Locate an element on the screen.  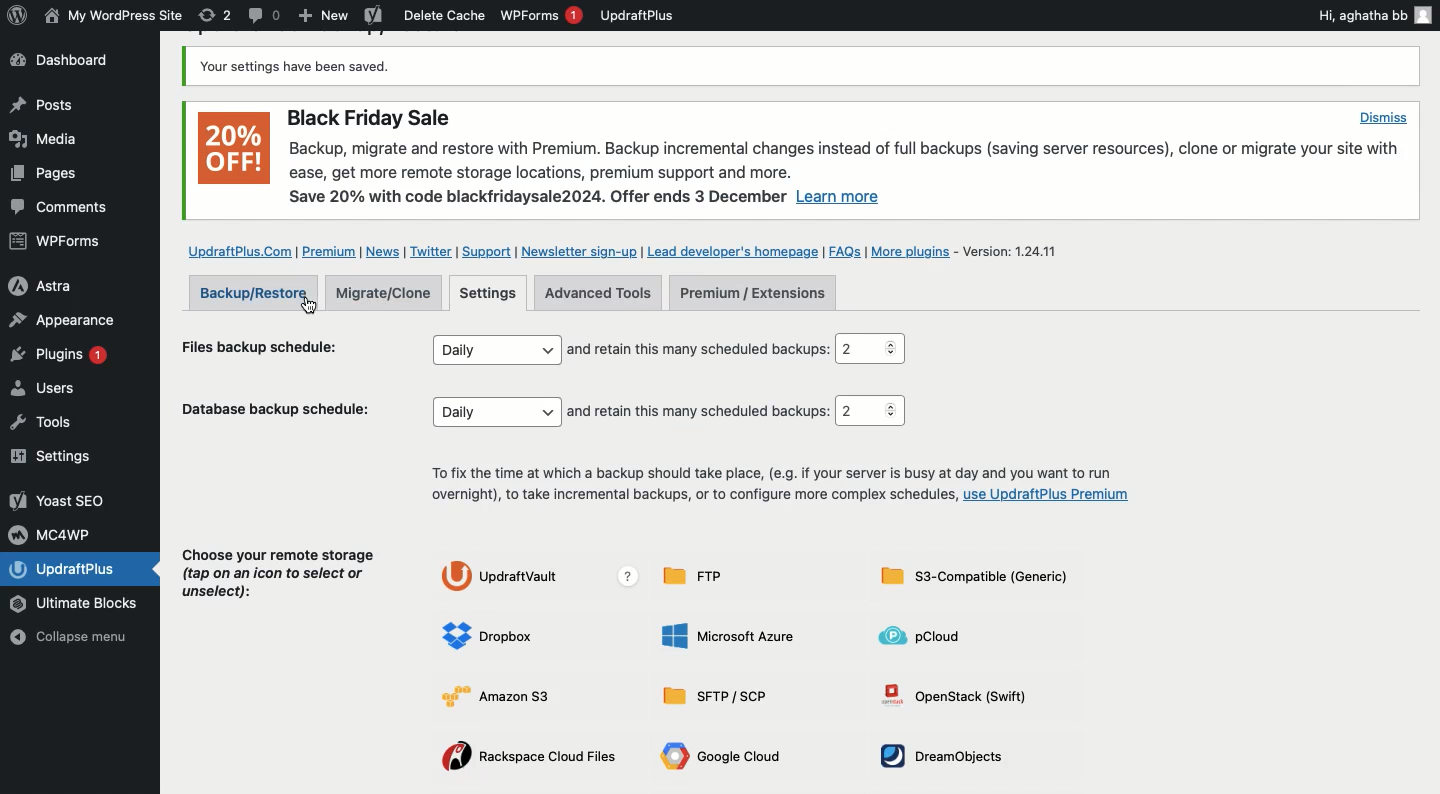
FTP is located at coordinates (701, 575).